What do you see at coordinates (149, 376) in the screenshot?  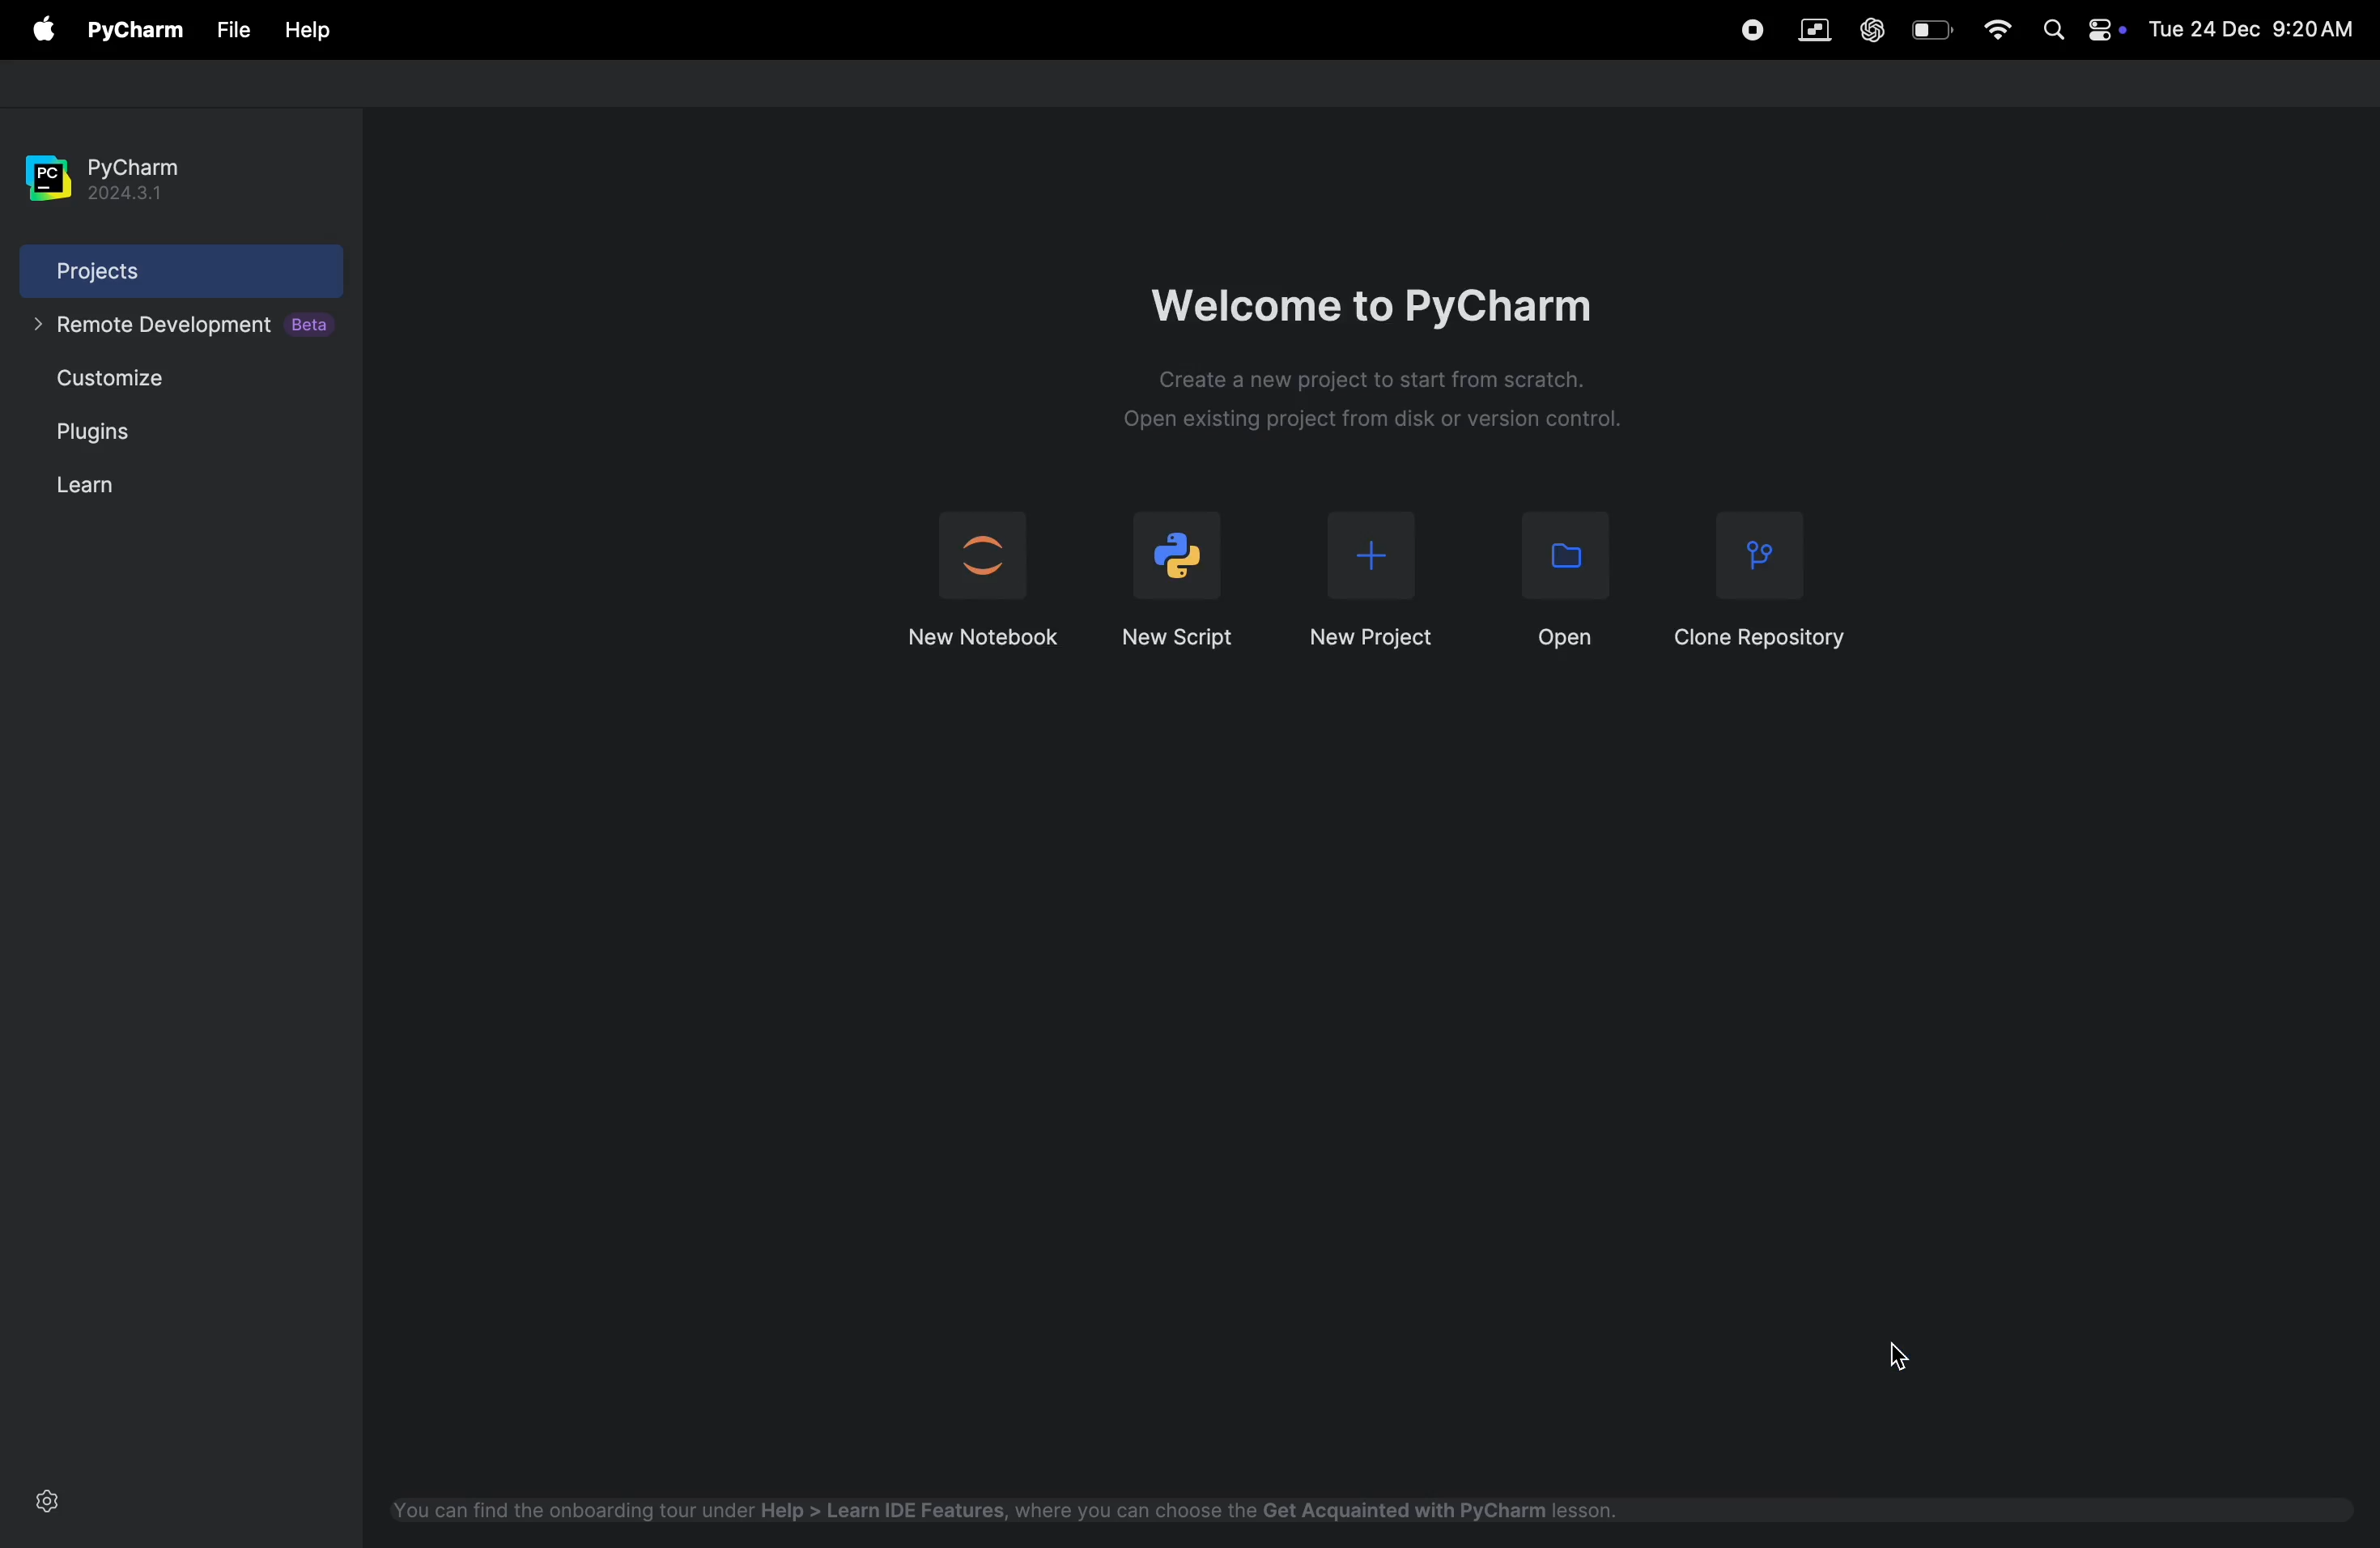 I see `customize` at bounding box center [149, 376].